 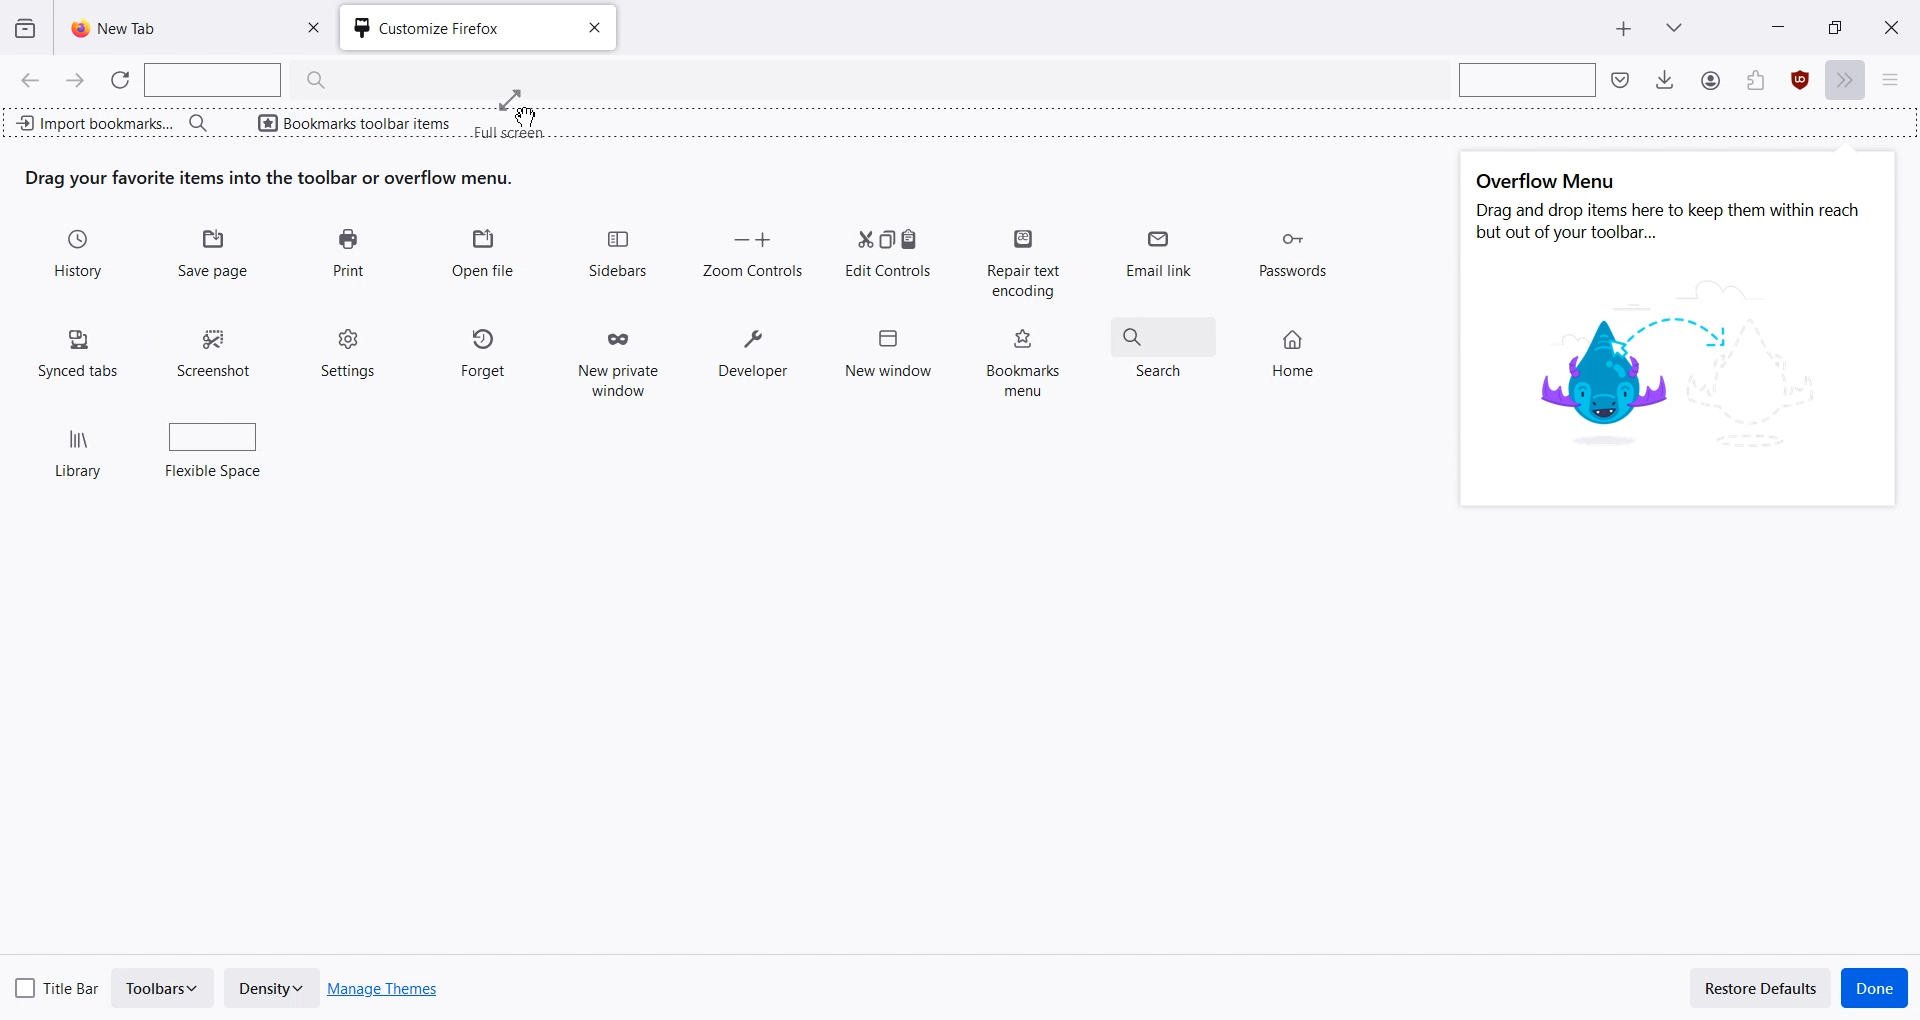 What do you see at coordinates (348, 254) in the screenshot?
I see `Print` at bounding box center [348, 254].